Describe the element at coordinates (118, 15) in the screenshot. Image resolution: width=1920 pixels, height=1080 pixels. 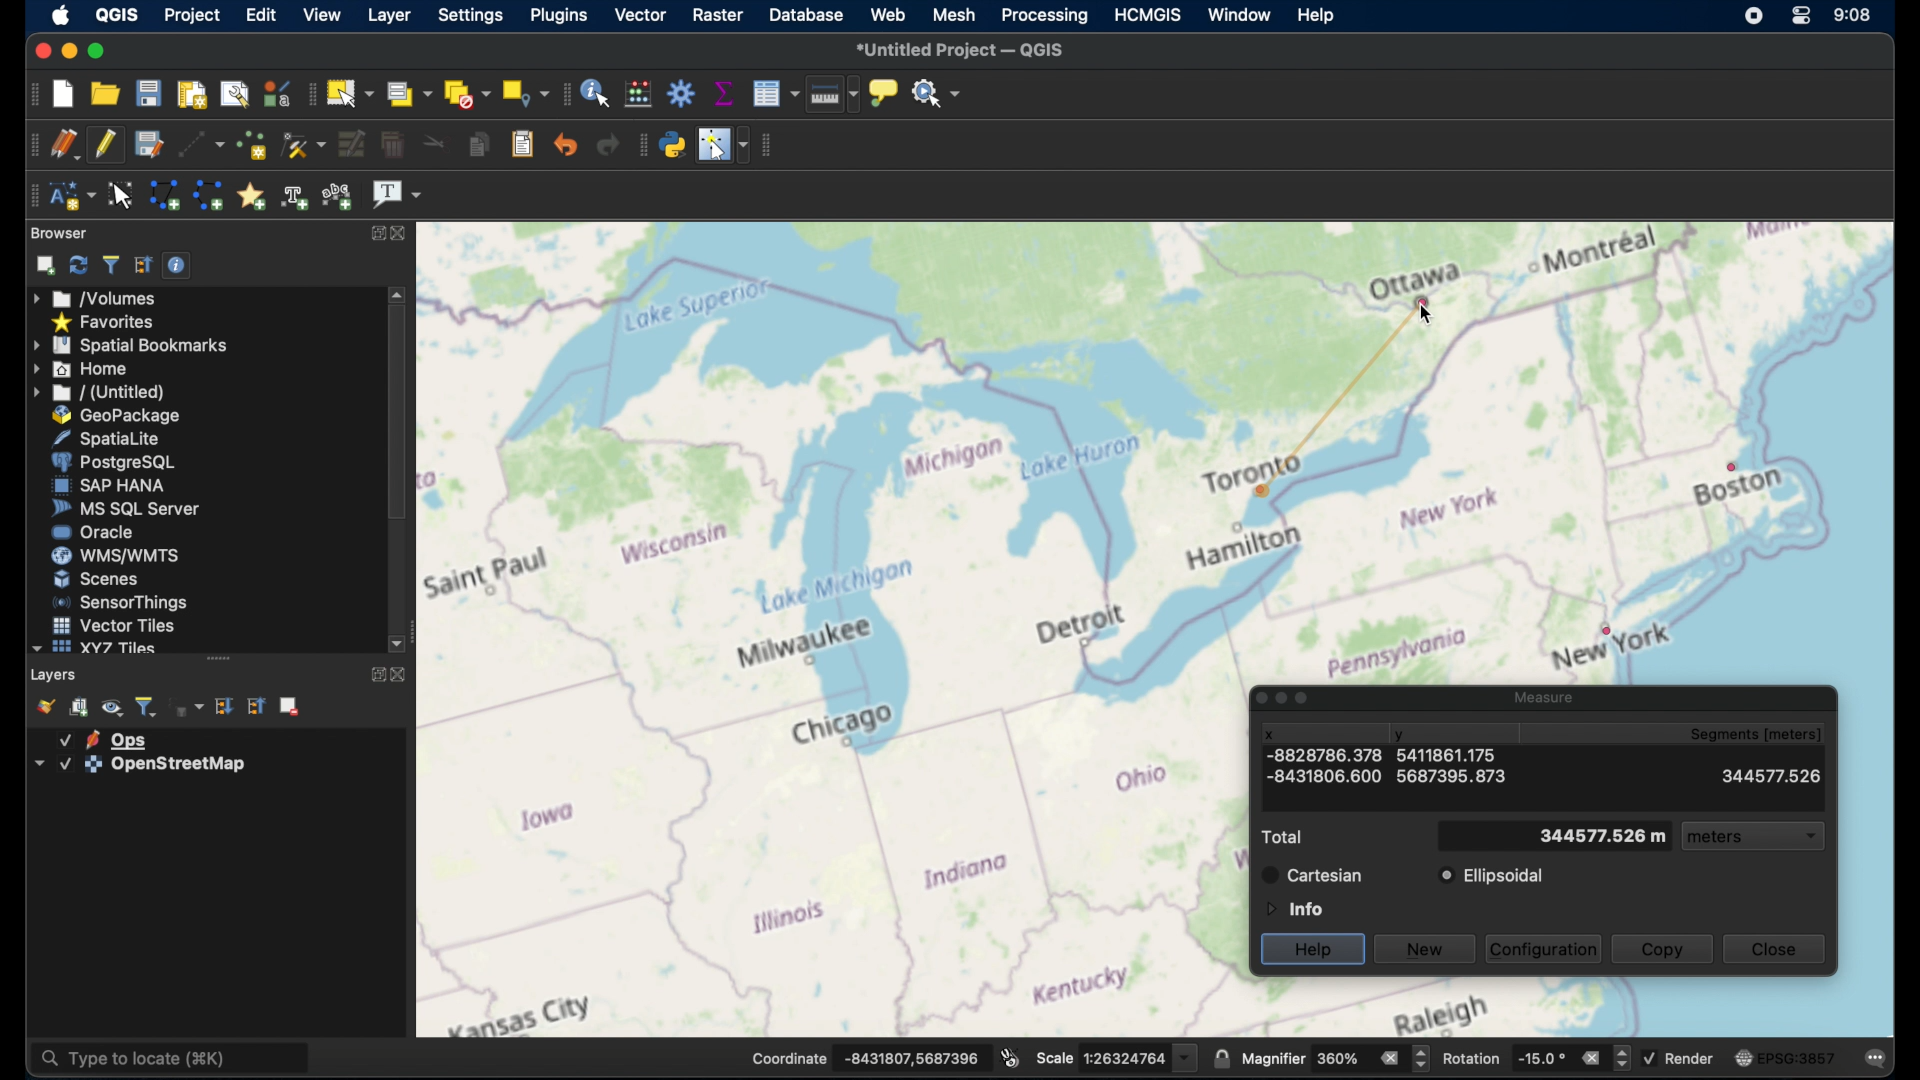
I see `qgis` at that location.